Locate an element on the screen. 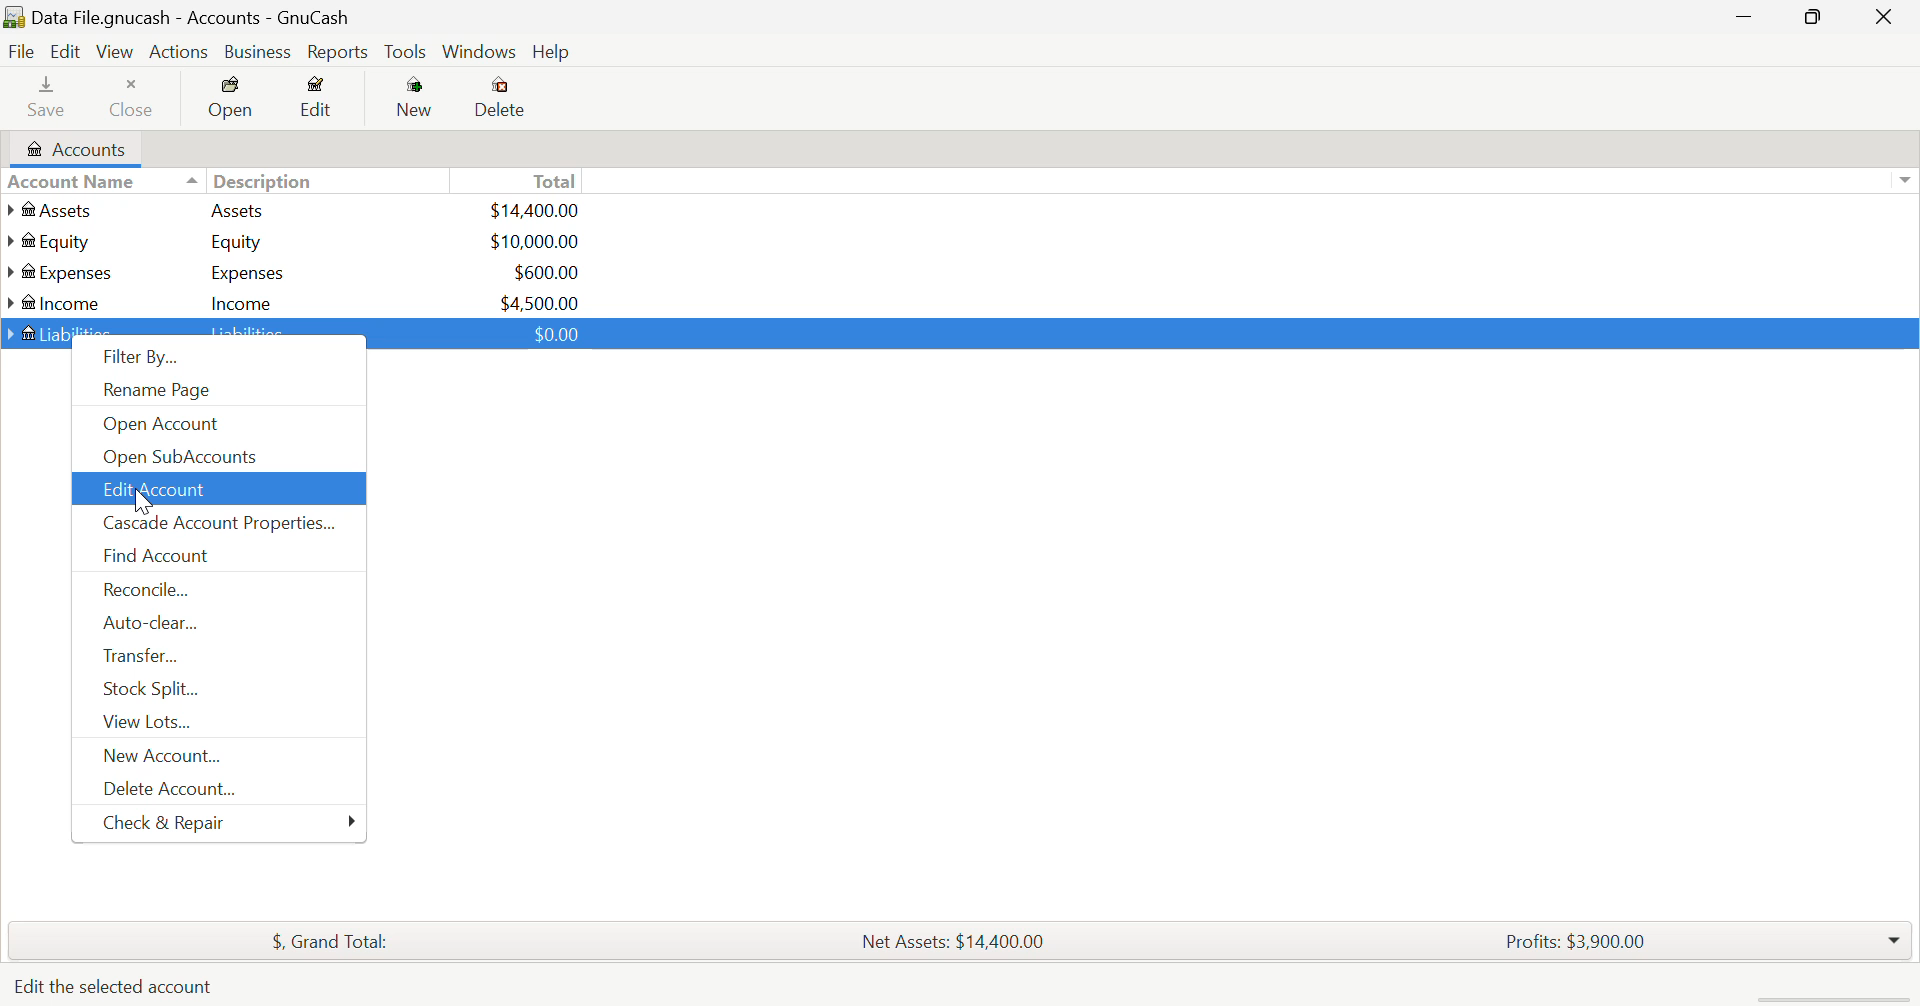  Open is located at coordinates (233, 101).